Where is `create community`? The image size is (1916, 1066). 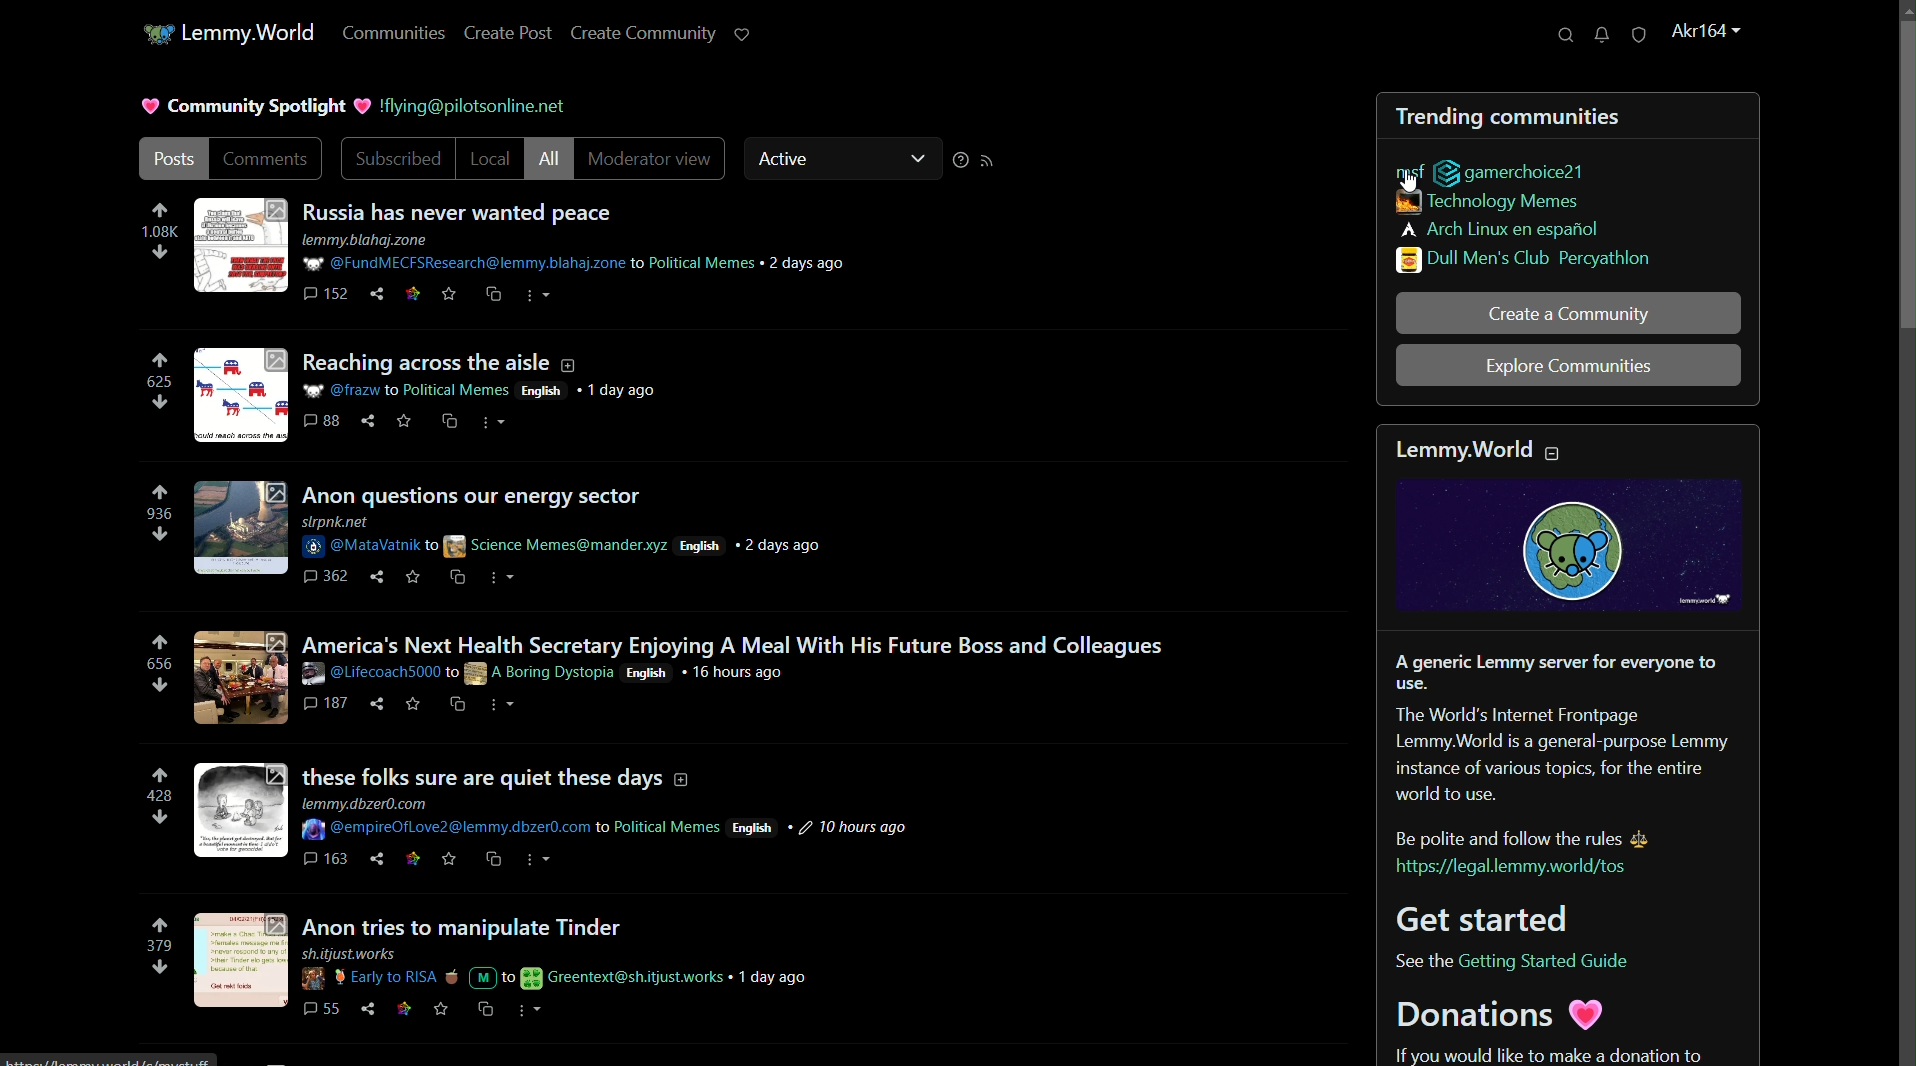
create community is located at coordinates (643, 34).